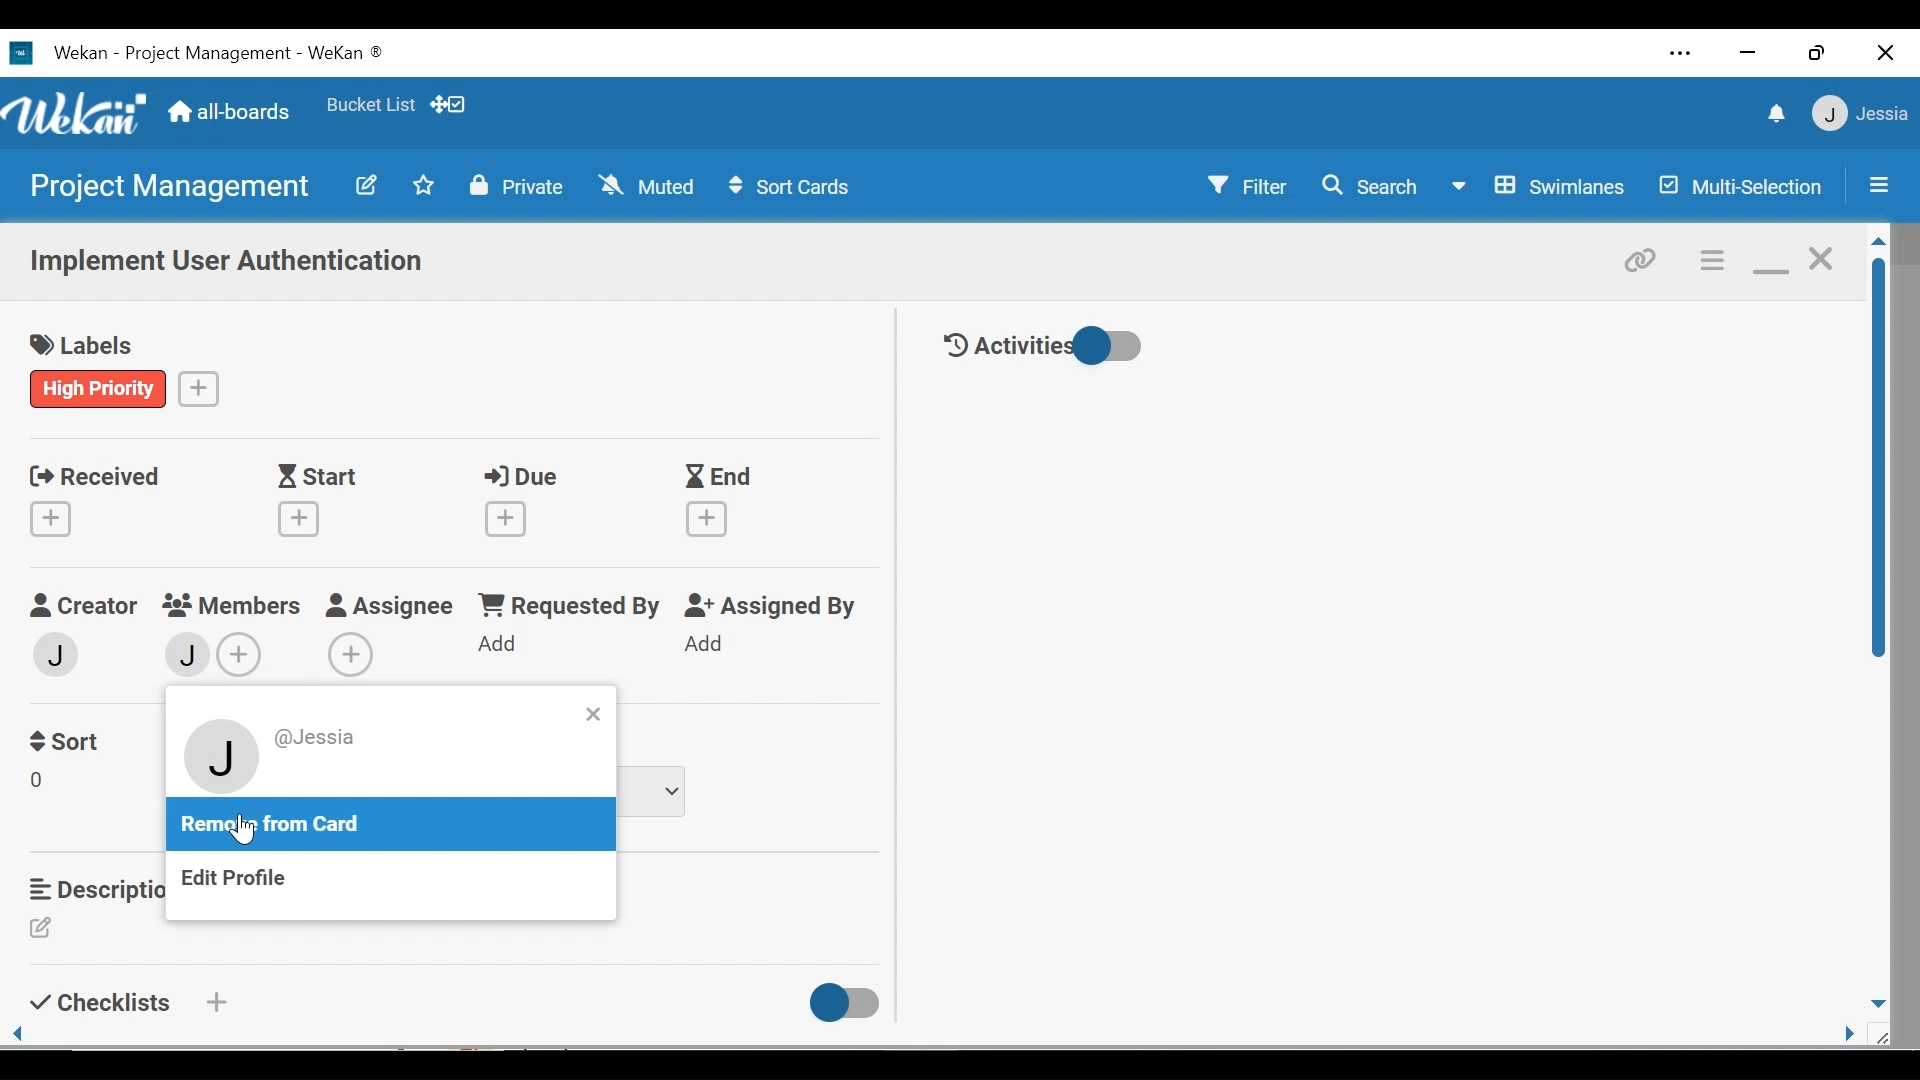 The image size is (1920, 1080). What do you see at coordinates (502, 646) in the screenshot?
I see `add` at bounding box center [502, 646].